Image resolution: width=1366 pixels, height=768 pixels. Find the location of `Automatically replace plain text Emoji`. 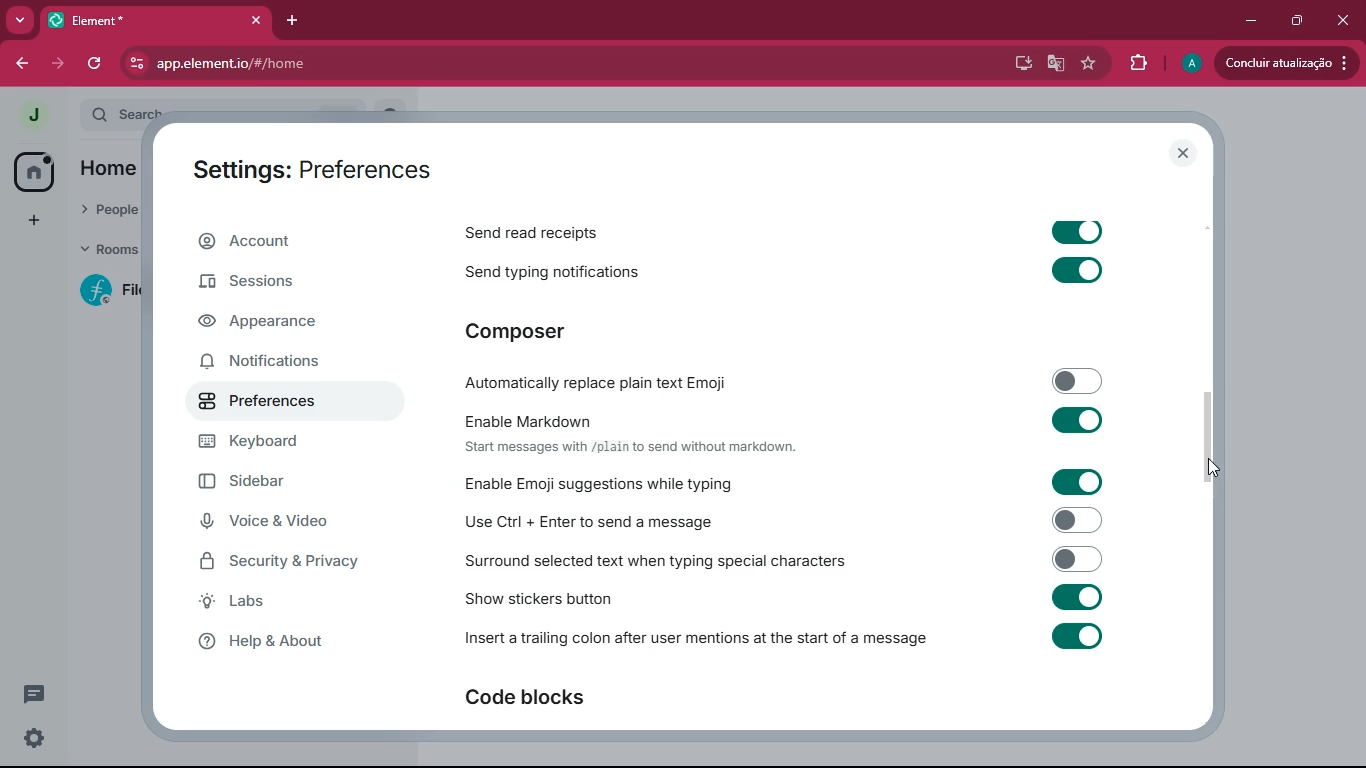

Automatically replace plain text Emoji is located at coordinates (783, 380).